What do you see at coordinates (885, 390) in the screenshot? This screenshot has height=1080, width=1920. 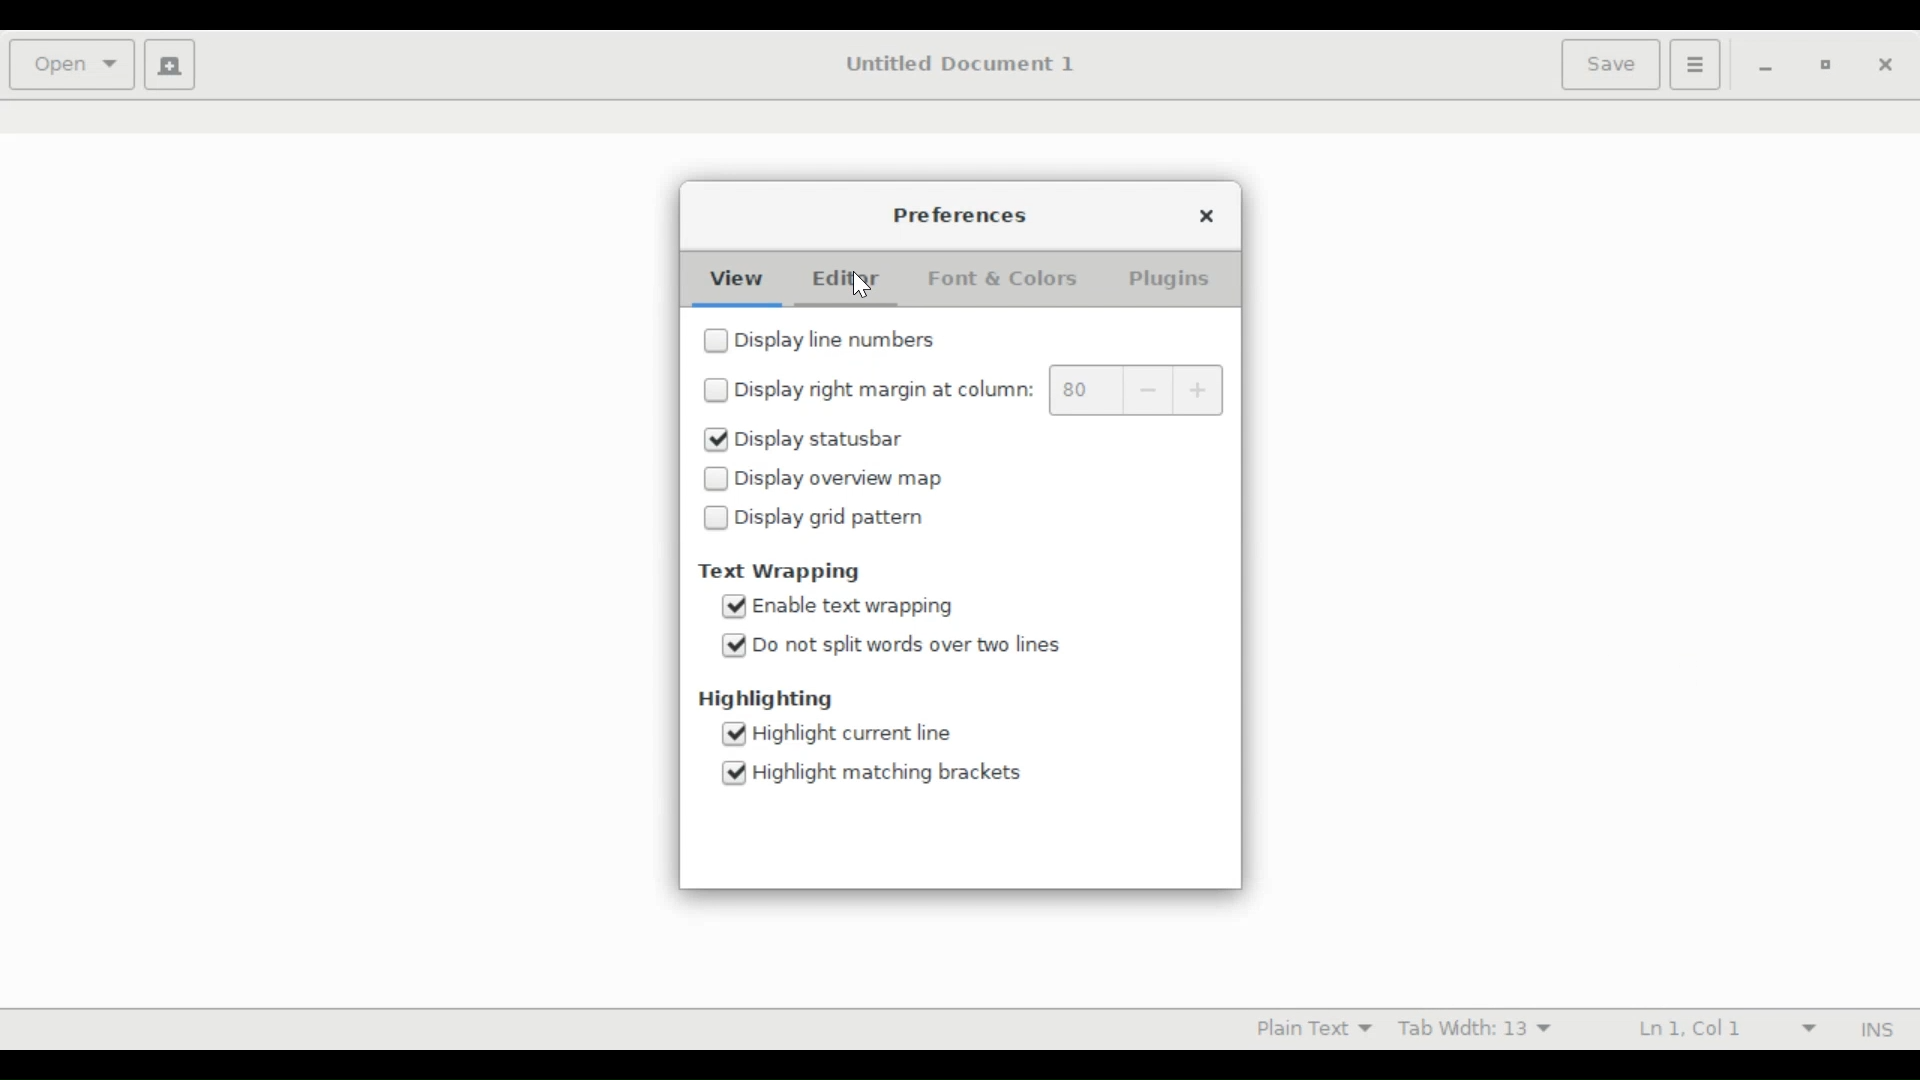 I see `(un)check Display right margin at column` at bounding box center [885, 390].